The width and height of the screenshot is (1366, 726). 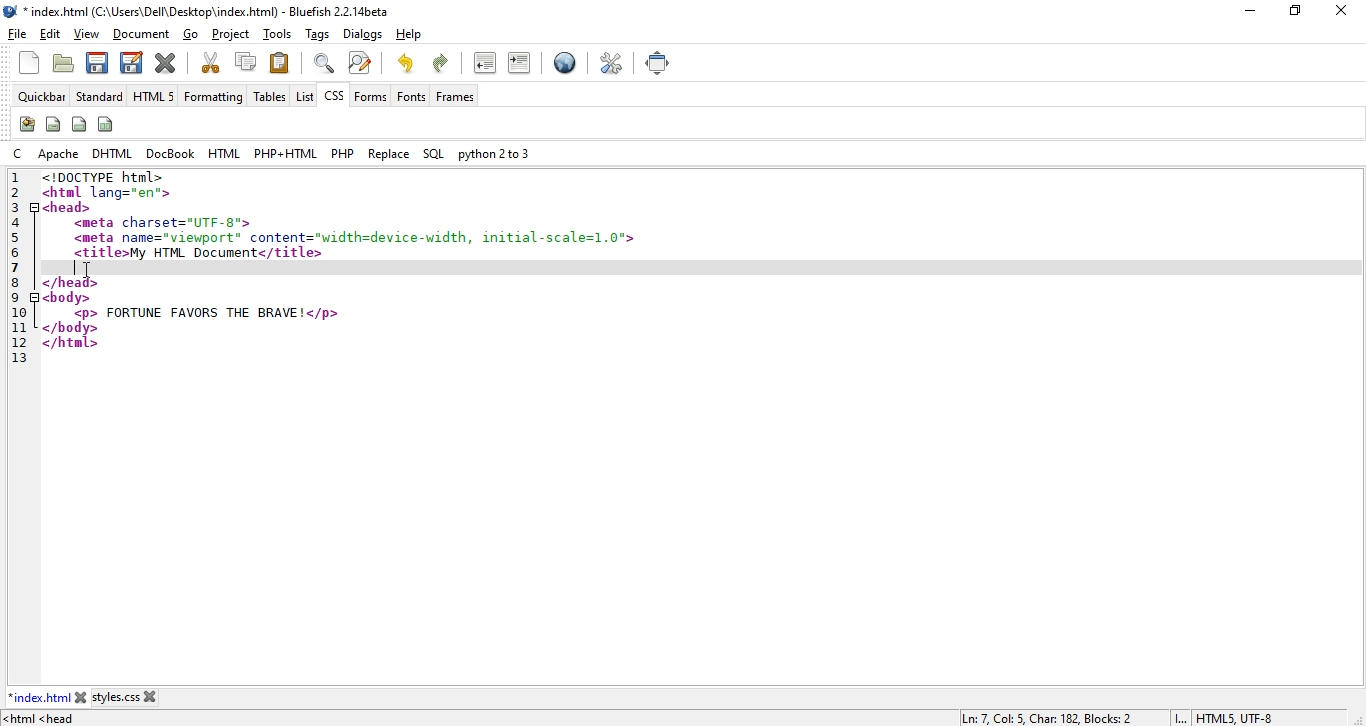 I want to click on restore window, so click(x=1292, y=13).